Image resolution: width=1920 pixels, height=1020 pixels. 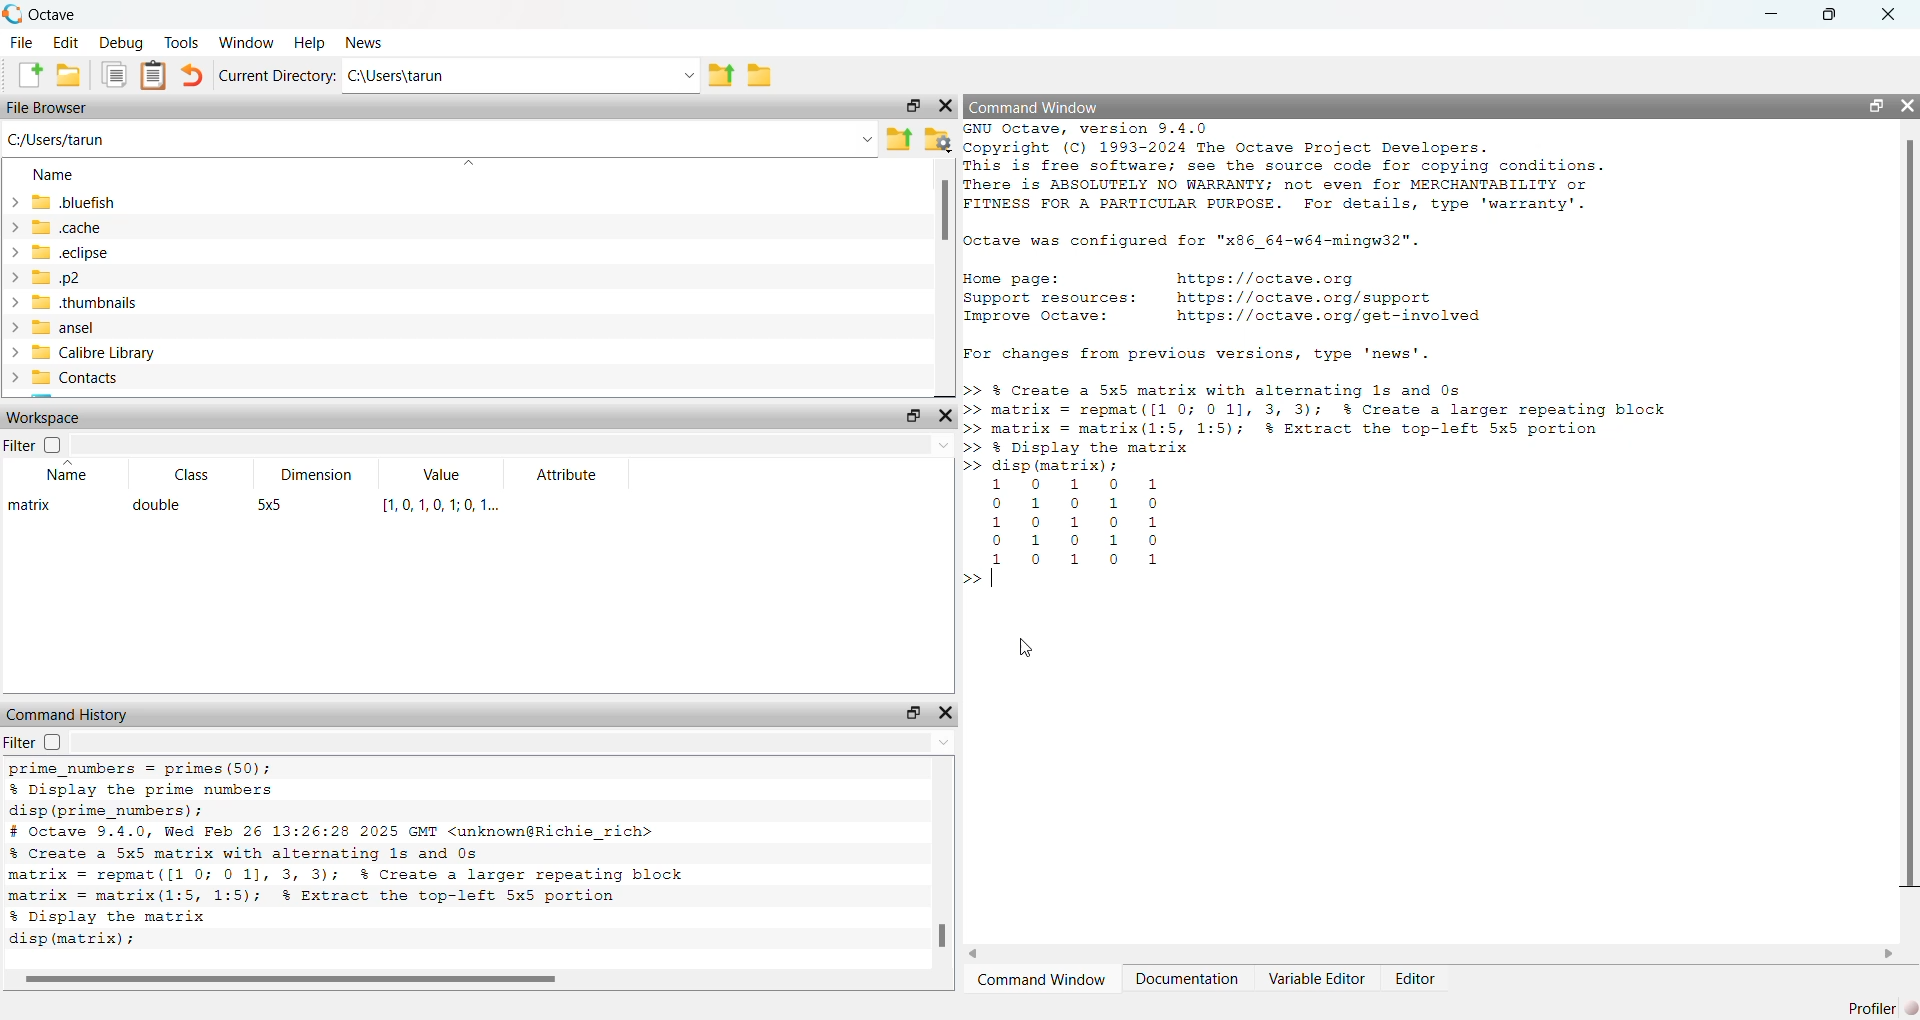 What do you see at coordinates (15, 290) in the screenshot?
I see `expand/collapse` at bounding box center [15, 290].